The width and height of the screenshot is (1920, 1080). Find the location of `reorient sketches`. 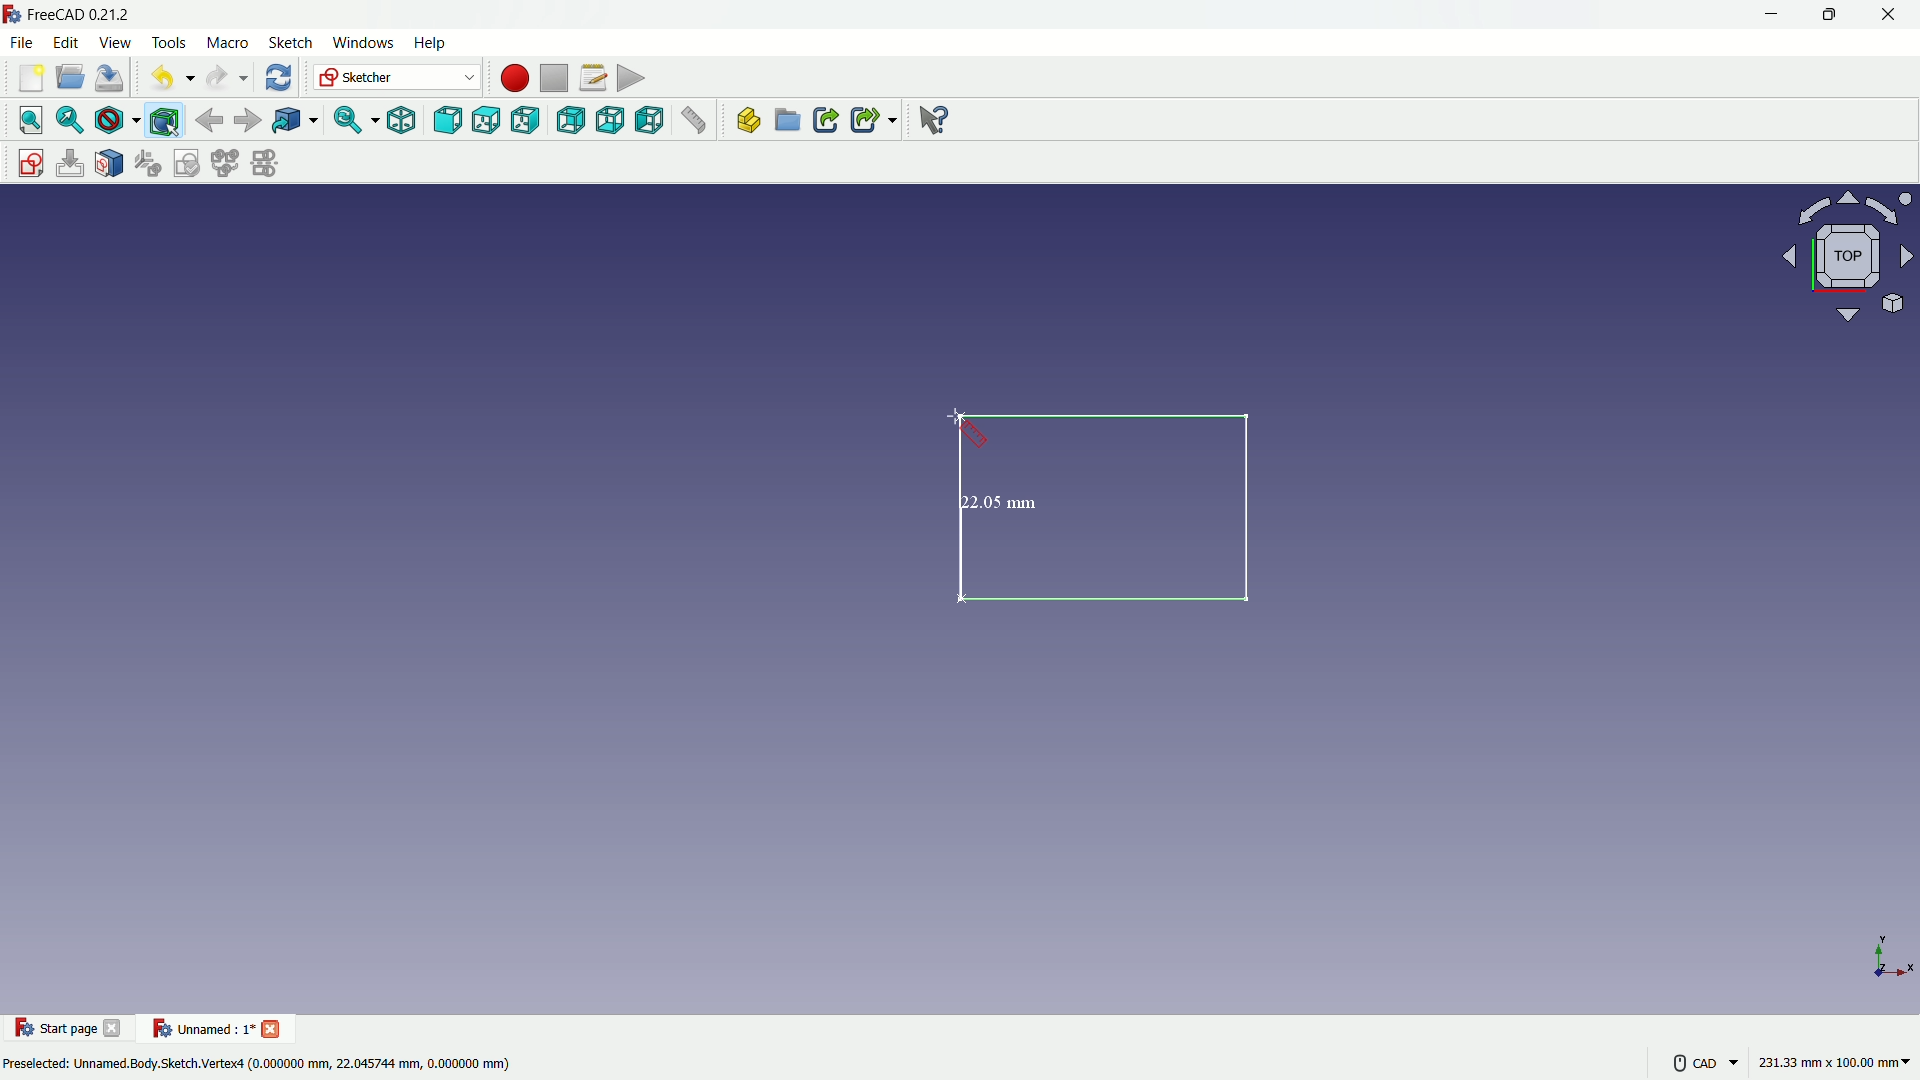

reorient sketches is located at coordinates (151, 164).